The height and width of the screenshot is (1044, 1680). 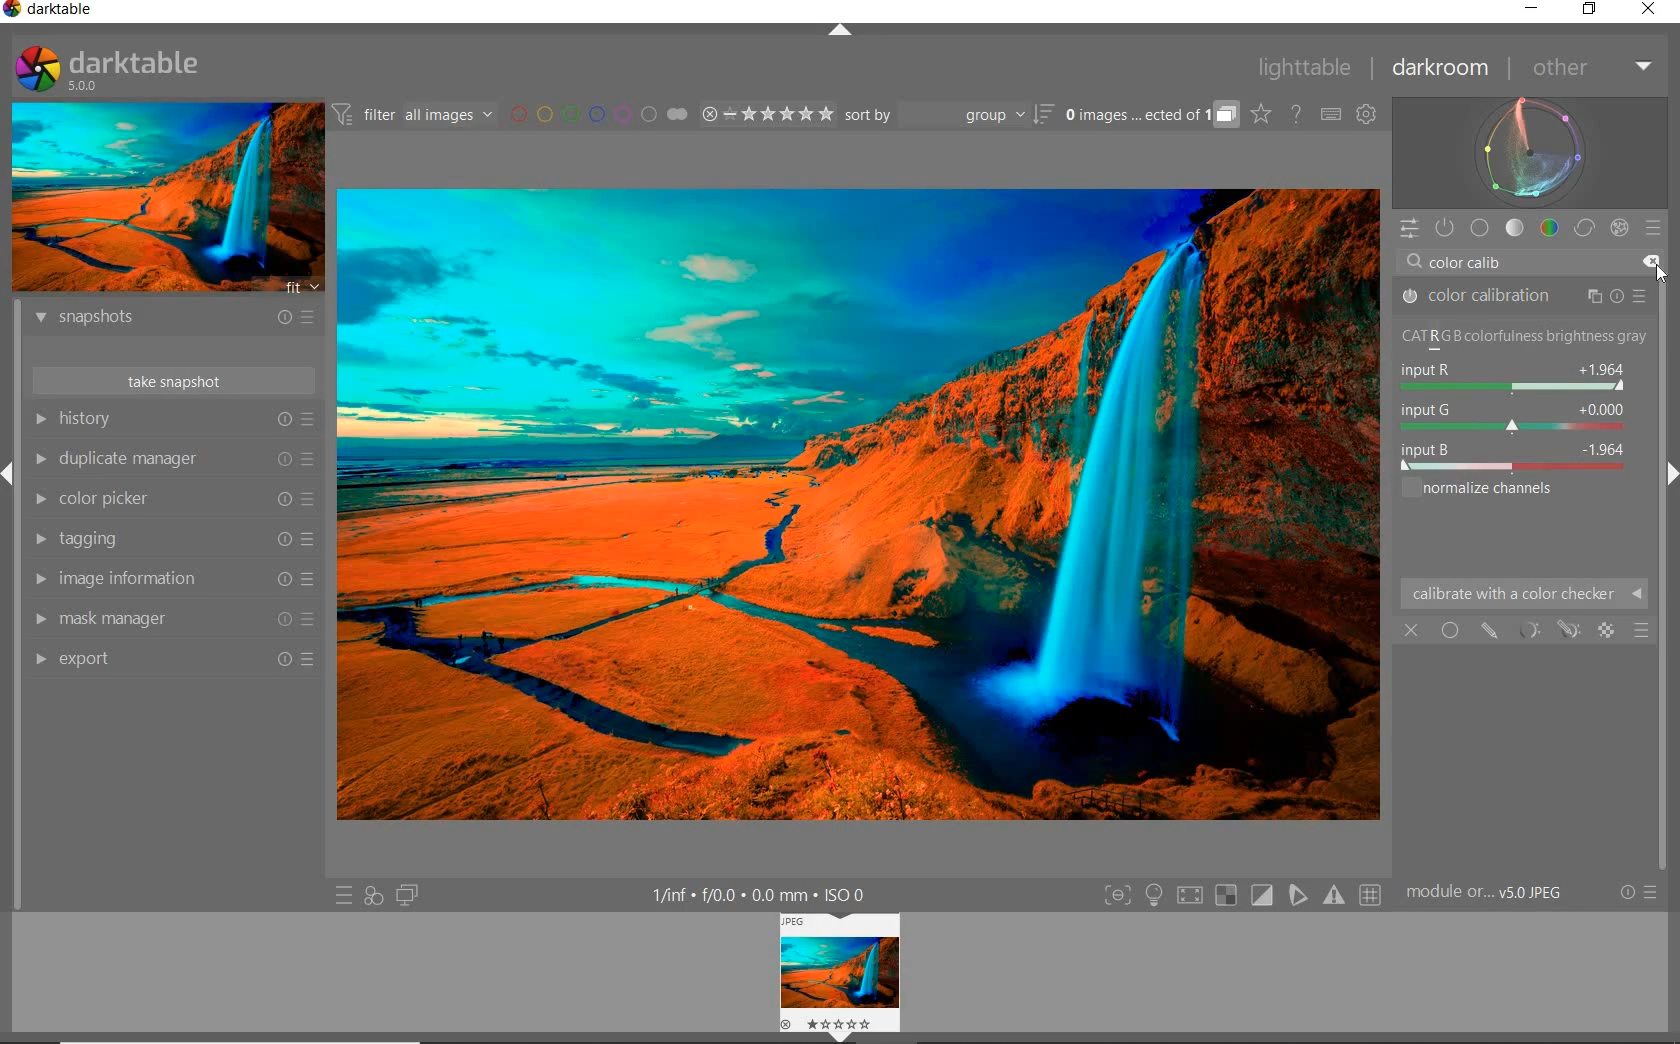 I want to click on OFF, so click(x=1412, y=629).